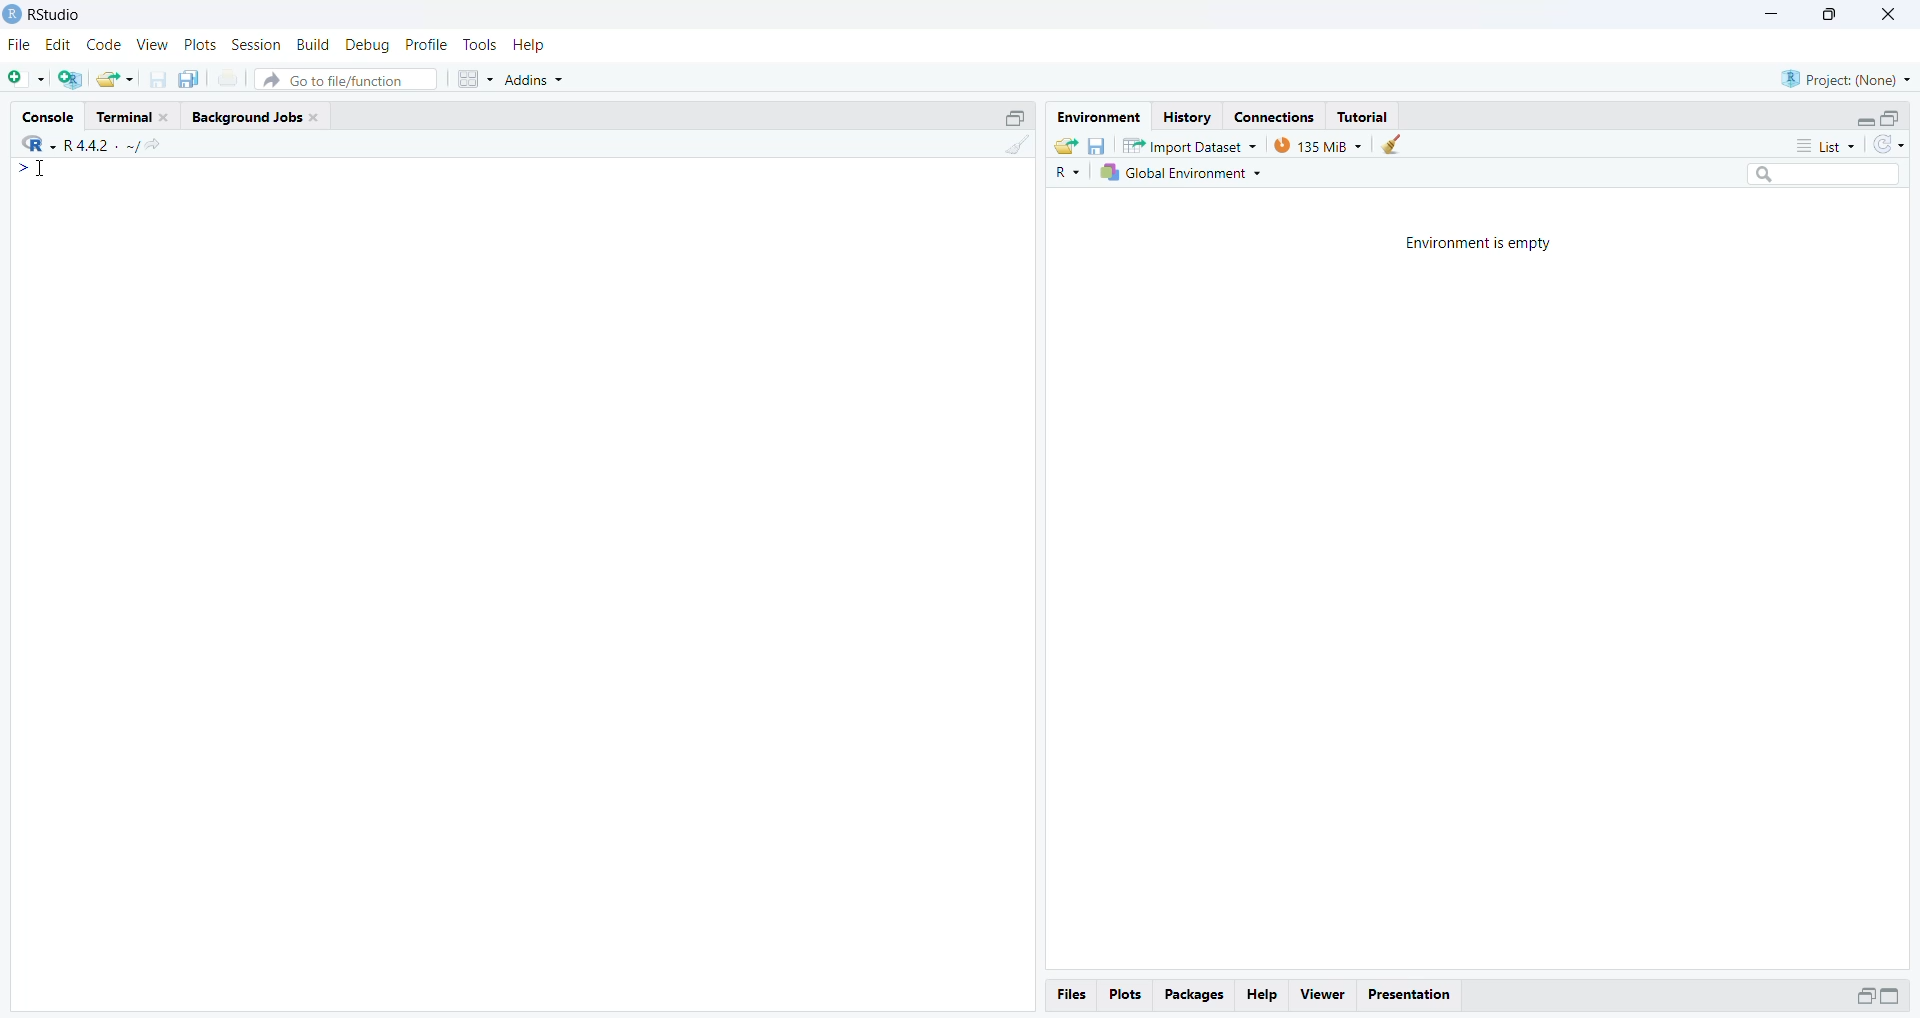  Describe the element at coordinates (1830, 146) in the screenshot. I see `List` at that location.